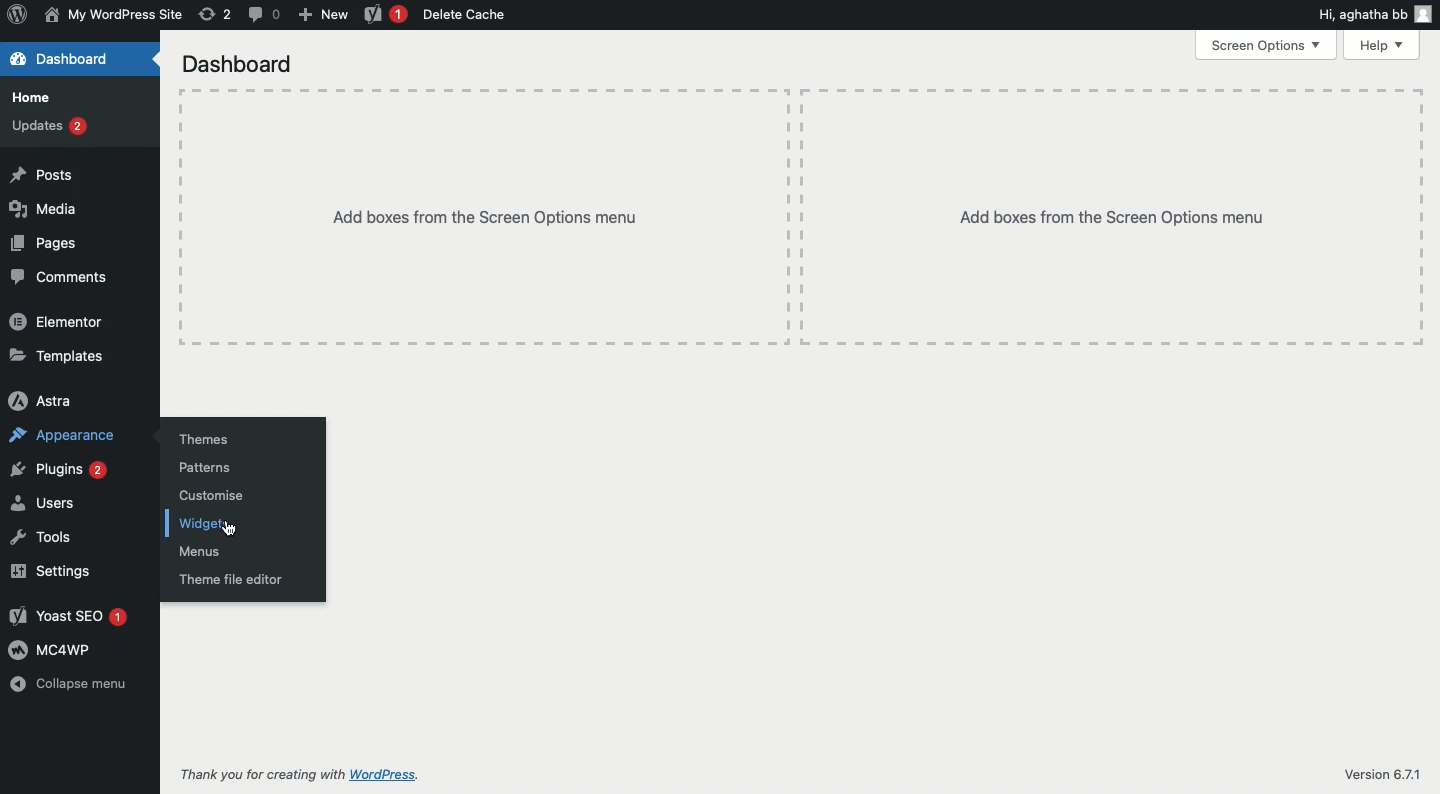 The width and height of the screenshot is (1440, 794). I want to click on Customize, so click(215, 497).